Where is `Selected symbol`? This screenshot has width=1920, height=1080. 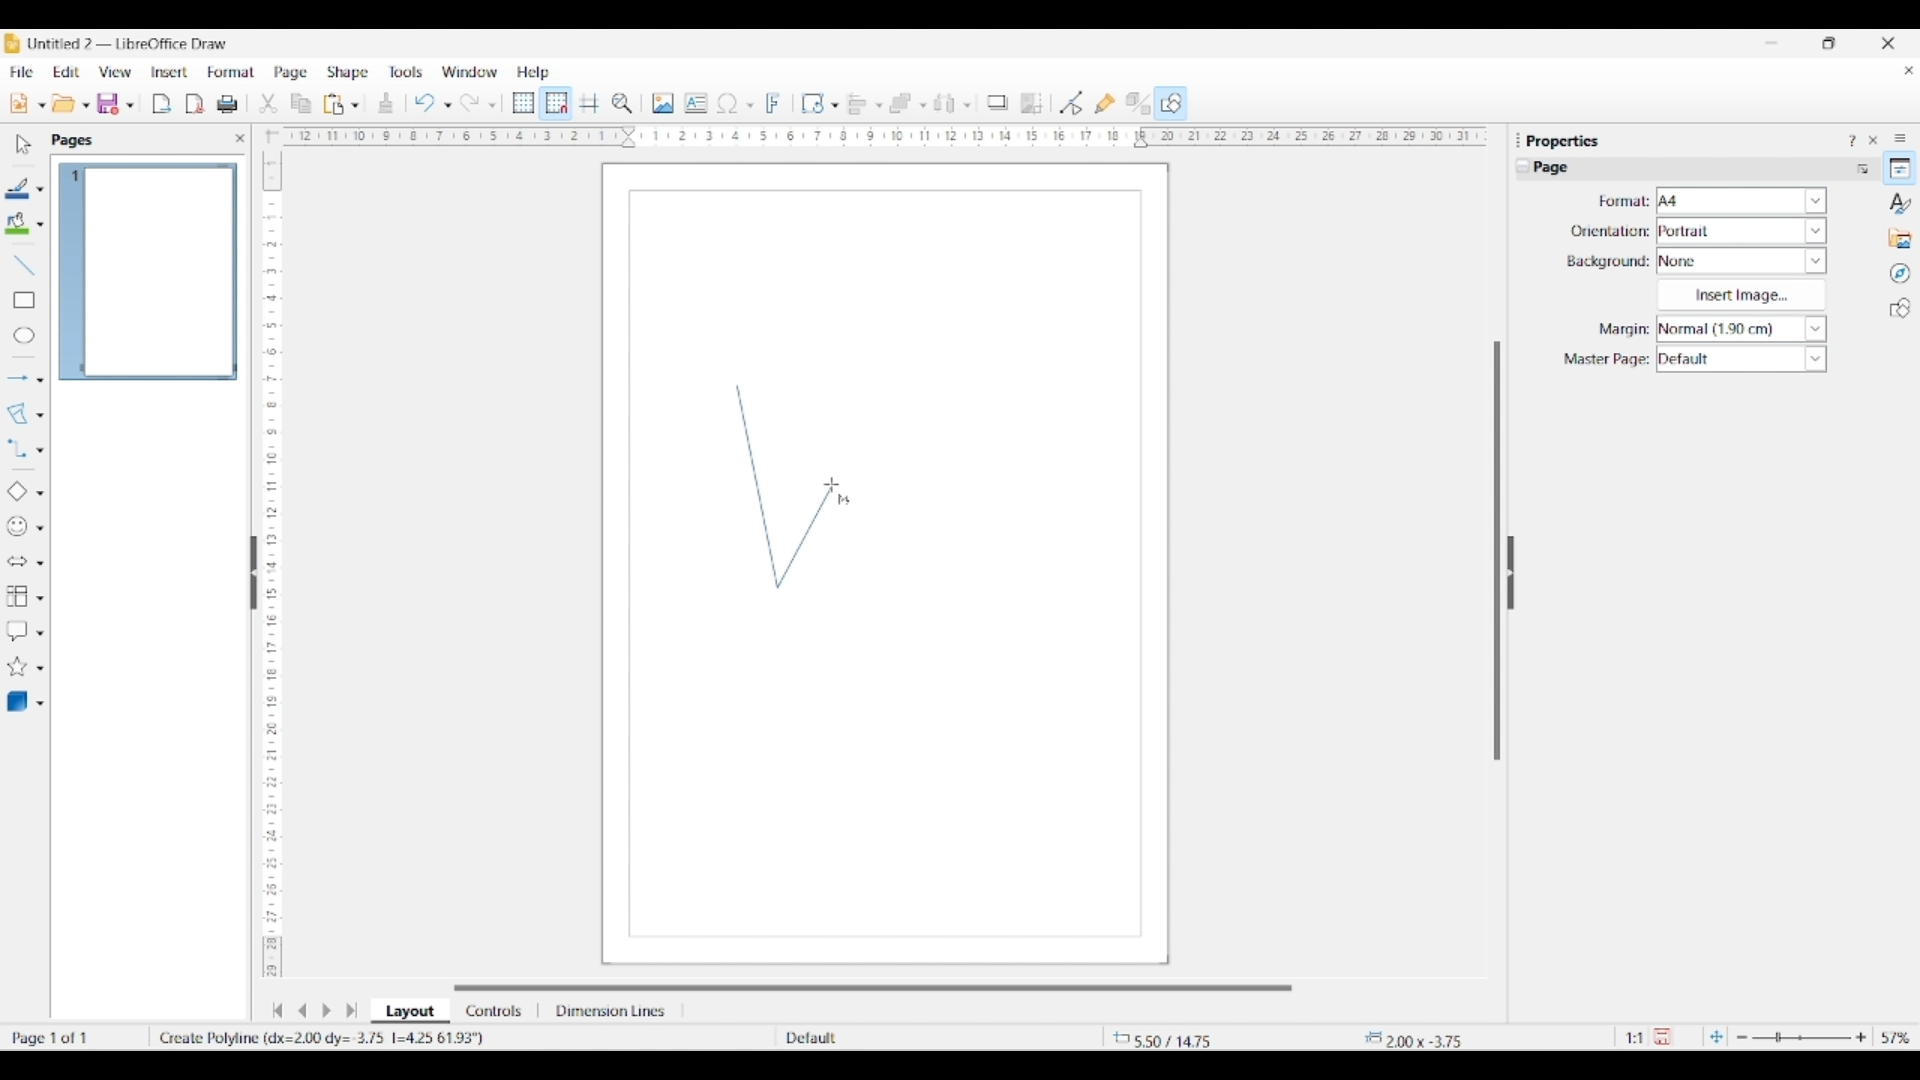 Selected symbol is located at coordinates (18, 527).